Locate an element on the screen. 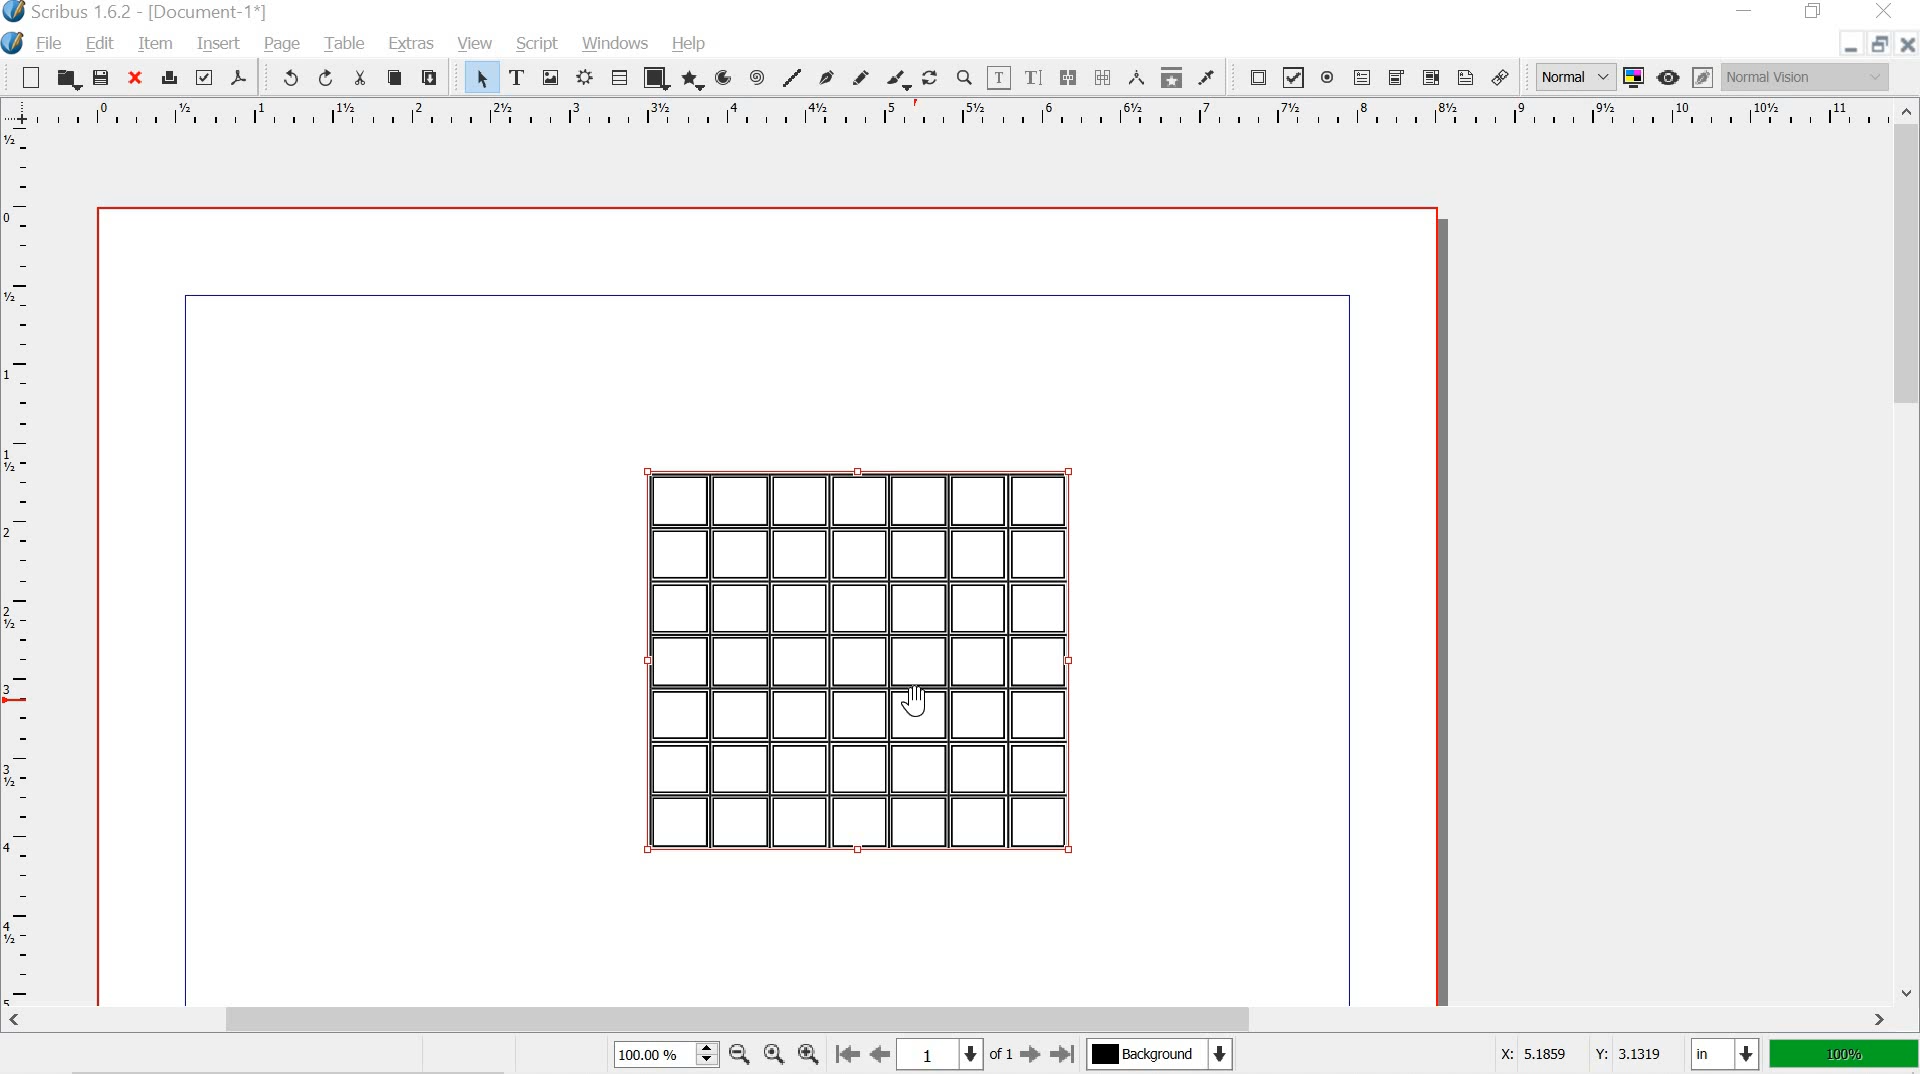  image frame is located at coordinates (550, 77).